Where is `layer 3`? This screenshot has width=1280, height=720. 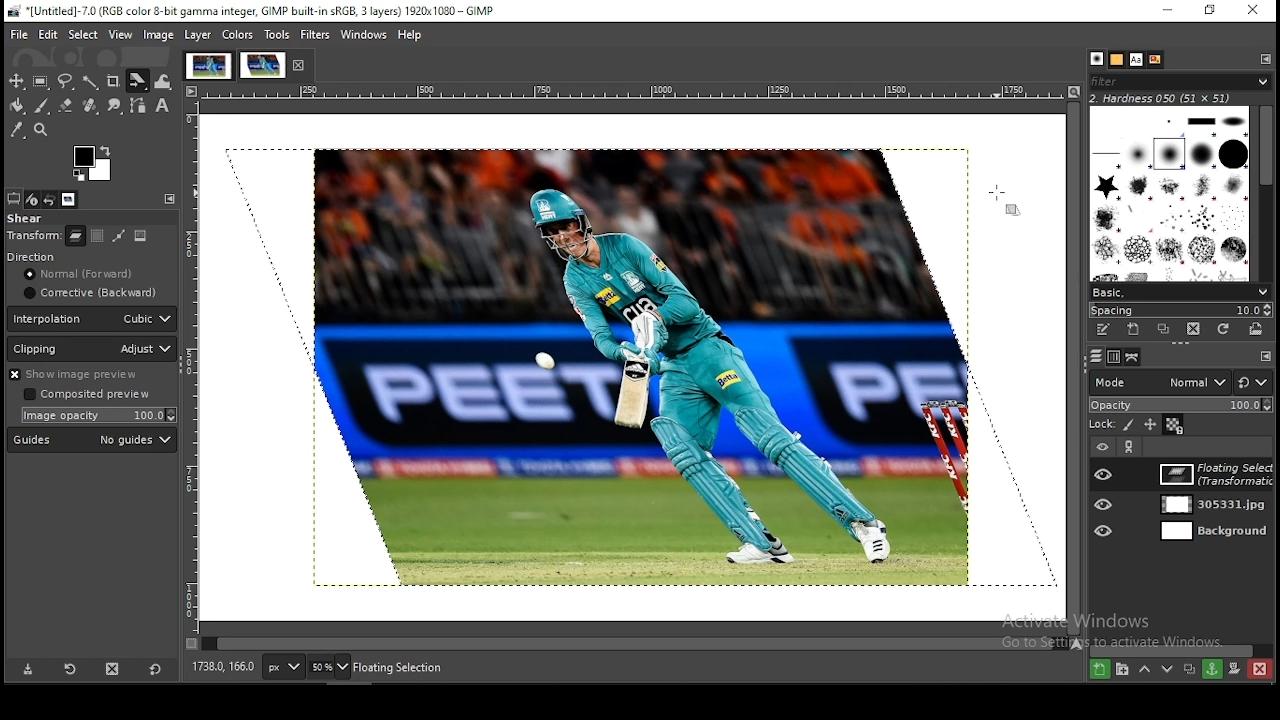 layer 3 is located at coordinates (1207, 534).